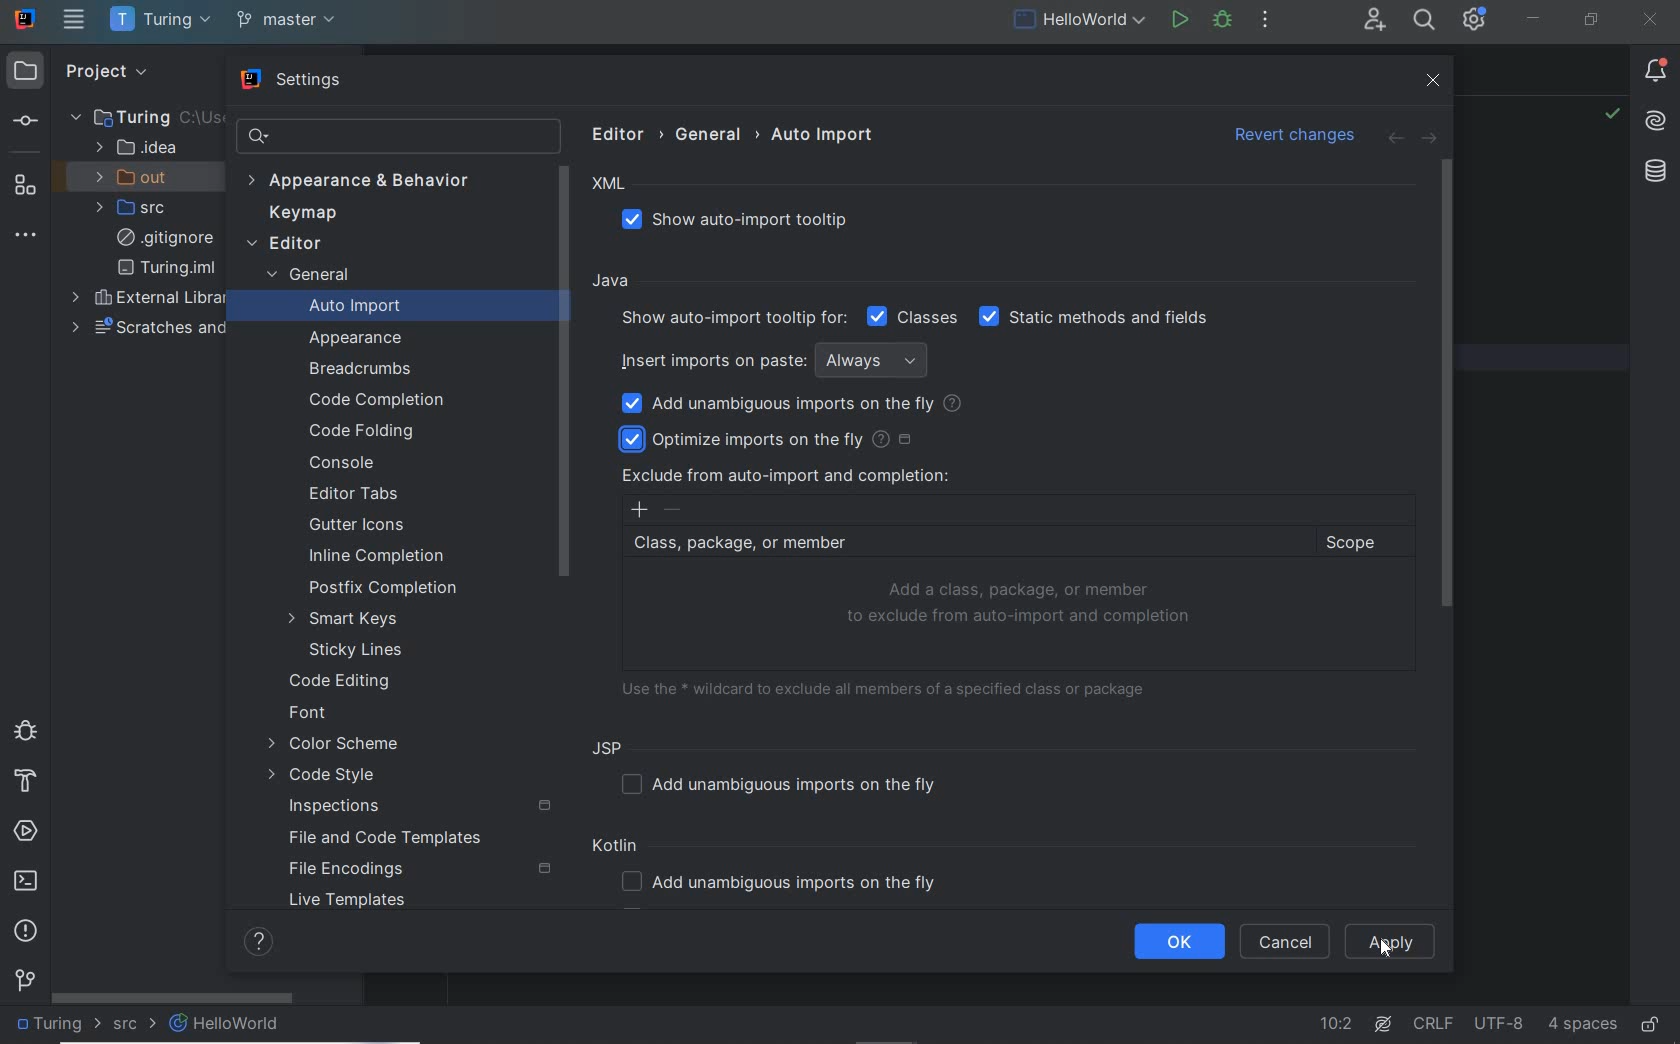  I want to click on CODE COMPLETION, so click(374, 398).